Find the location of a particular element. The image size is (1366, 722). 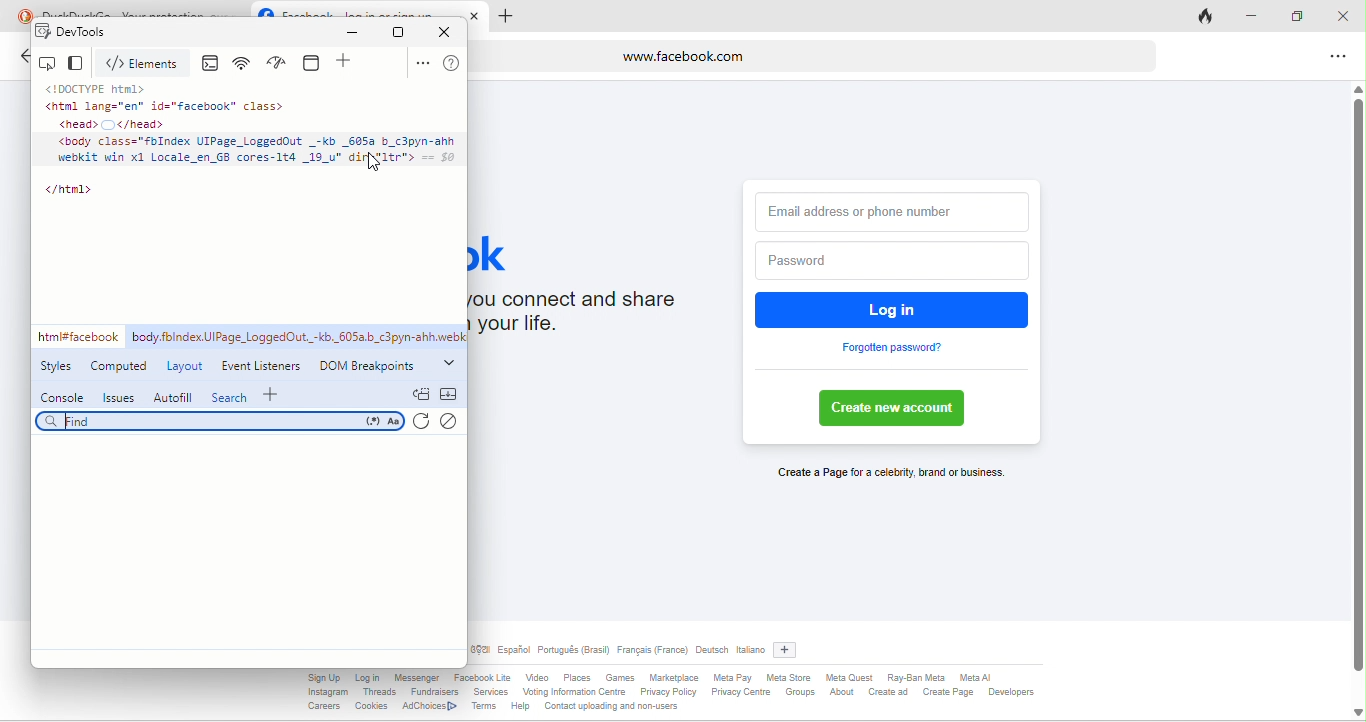

console is located at coordinates (63, 397).